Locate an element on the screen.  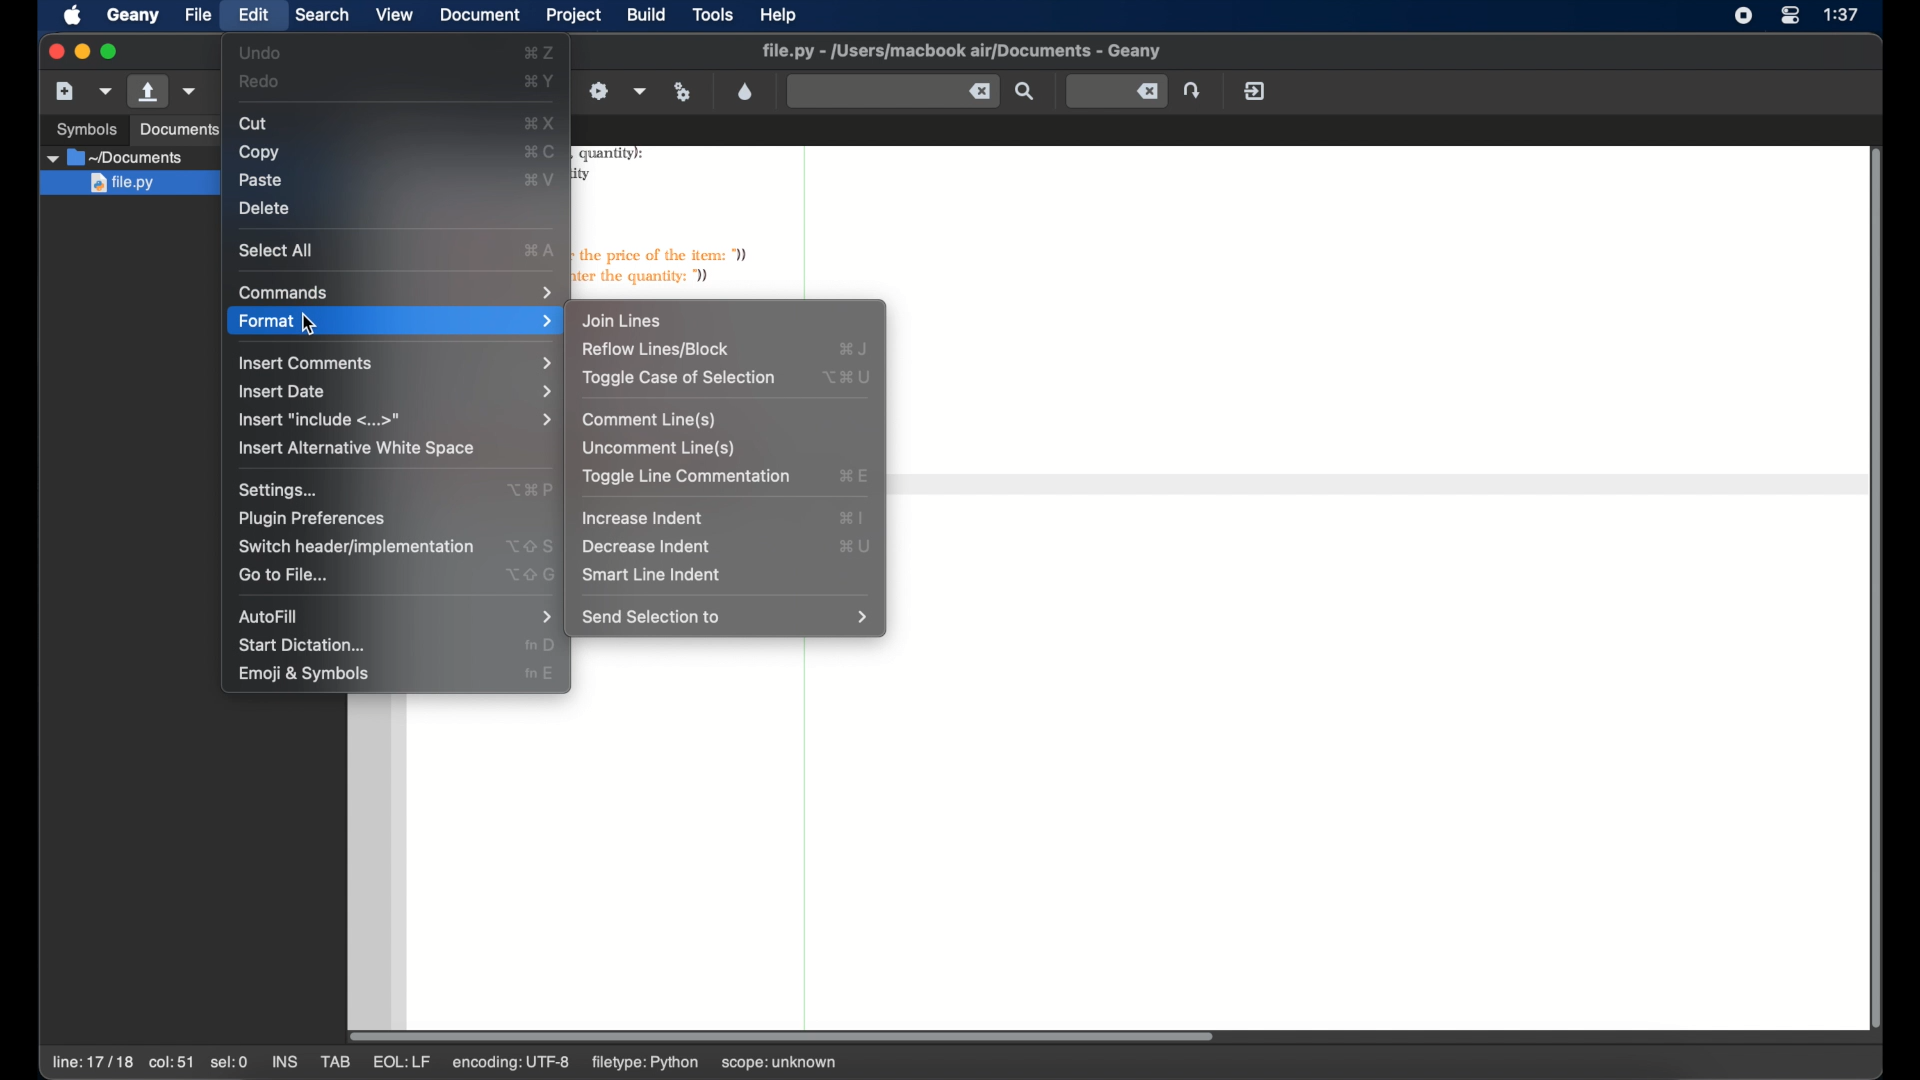
line 17/17 is located at coordinates (91, 1062).